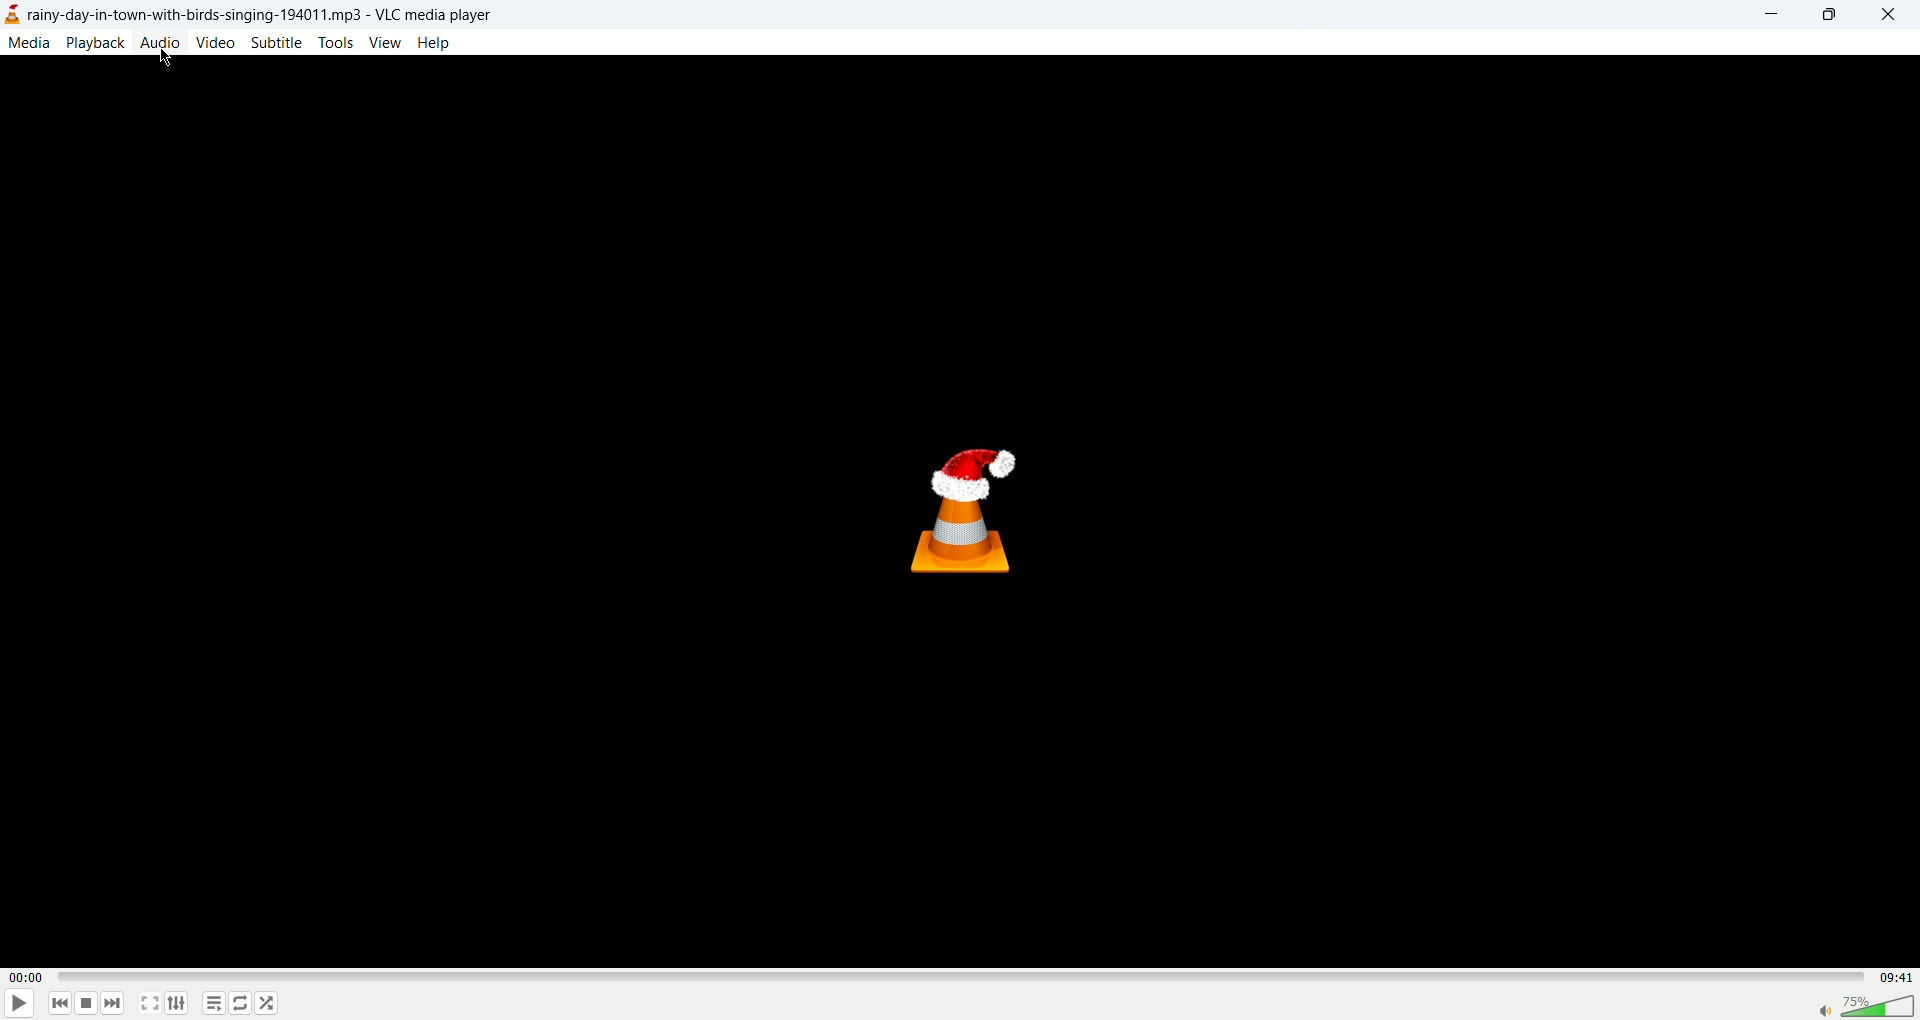 The height and width of the screenshot is (1020, 1920). Describe the element at coordinates (61, 1005) in the screenshot. I see `previous` at that location.